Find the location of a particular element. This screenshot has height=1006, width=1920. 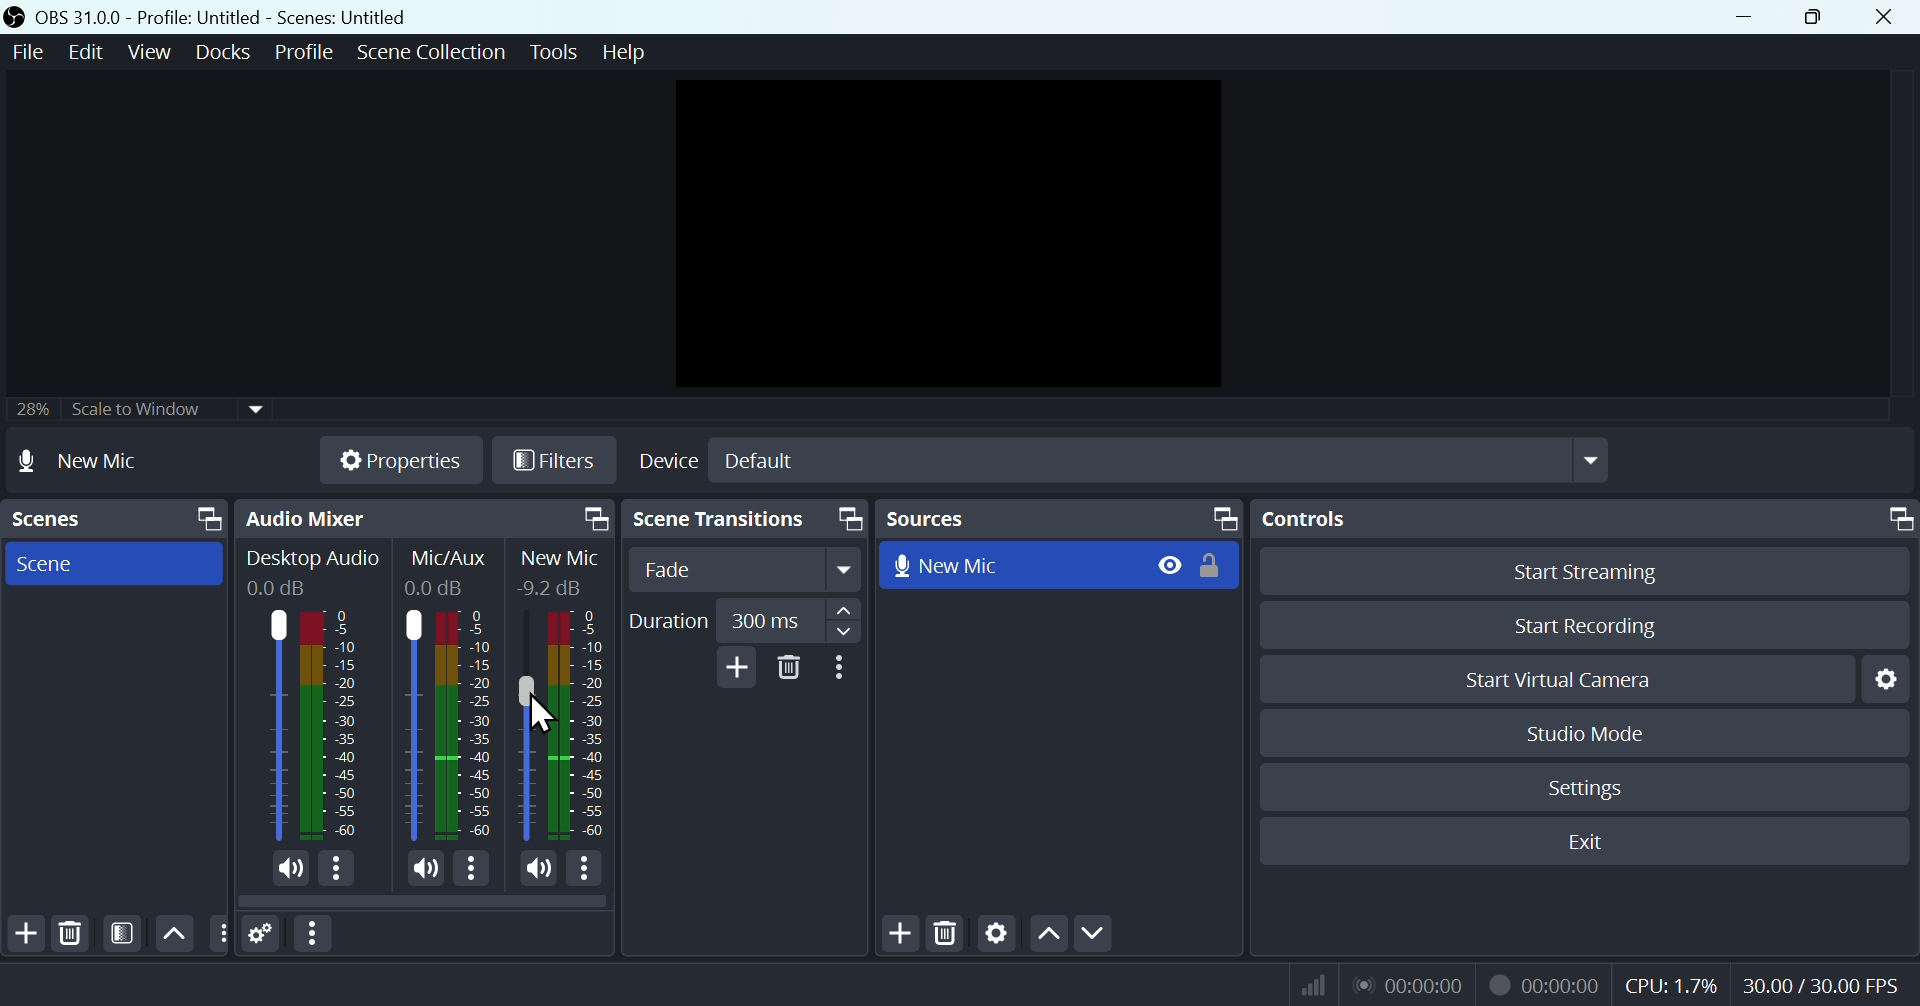

Settings is located at coordinates (1590, 788).